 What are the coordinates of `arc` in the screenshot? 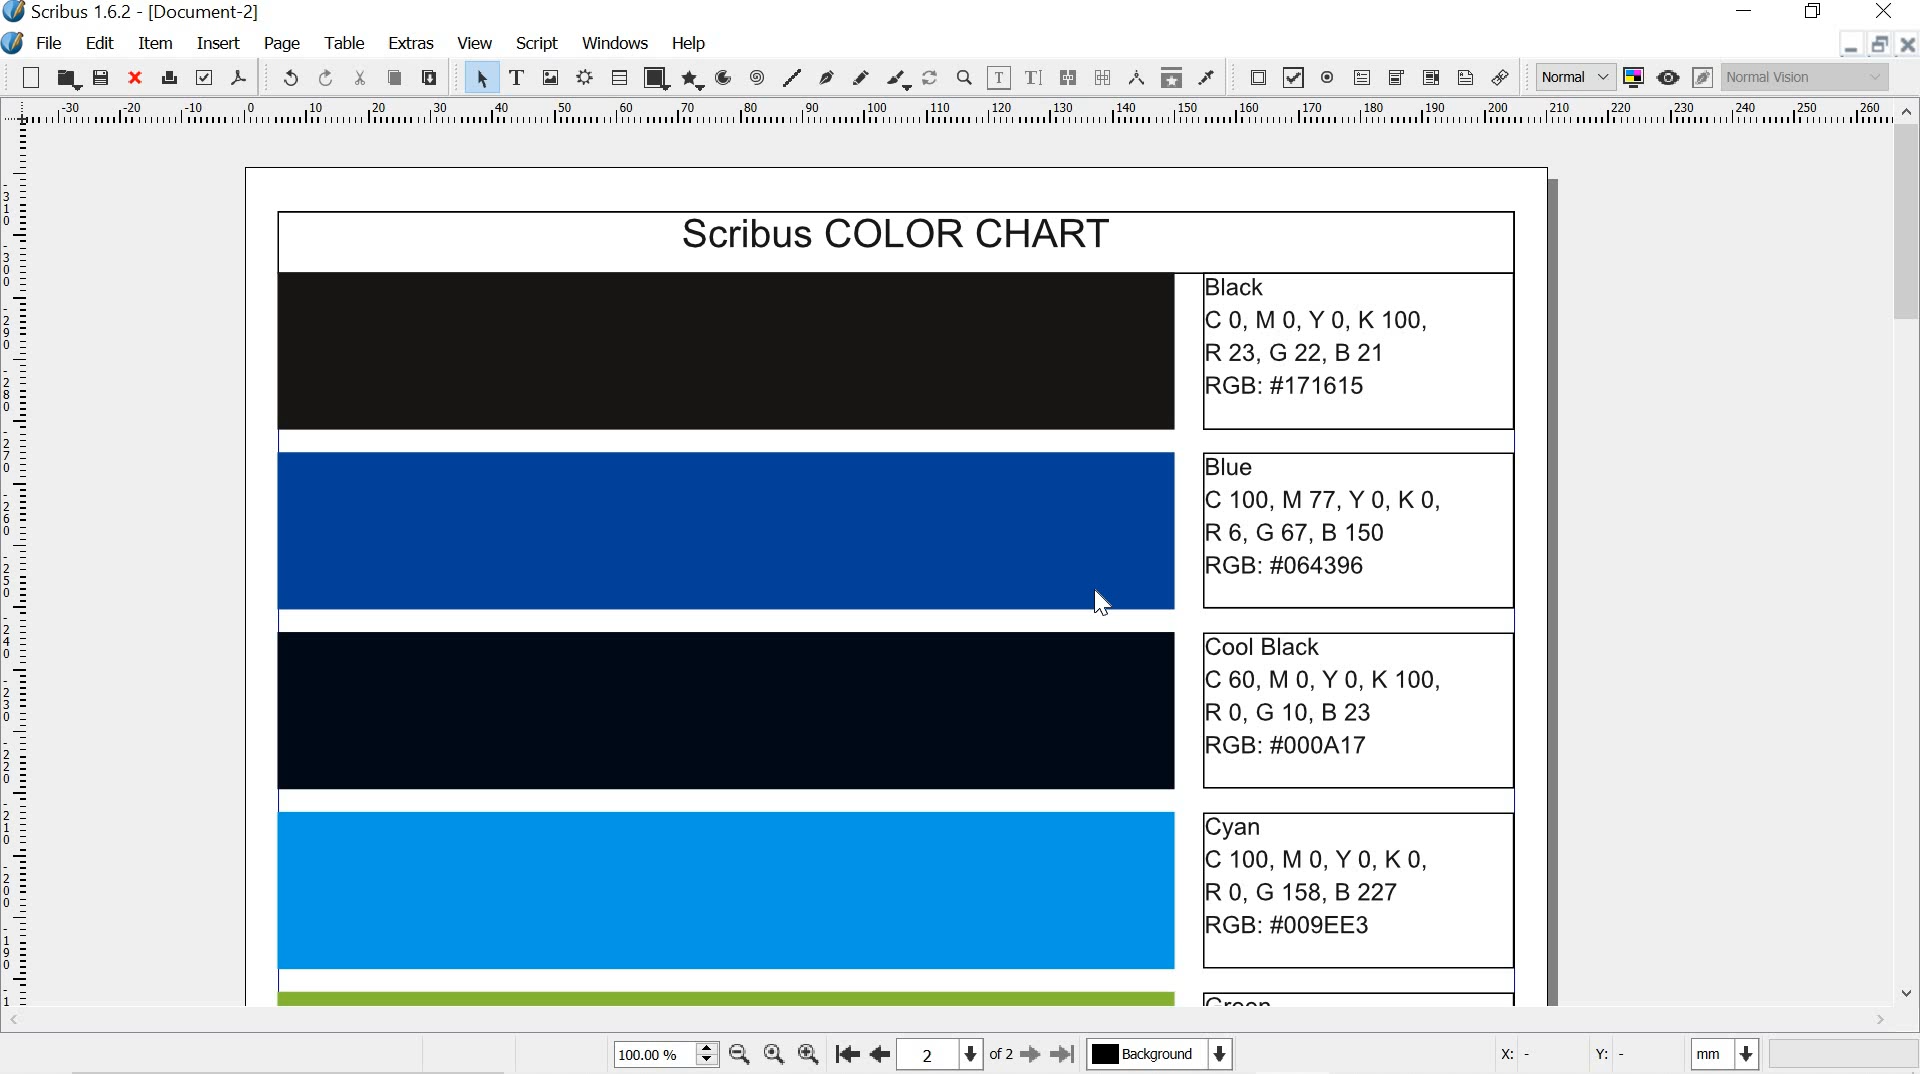 It's located at (726, 77).